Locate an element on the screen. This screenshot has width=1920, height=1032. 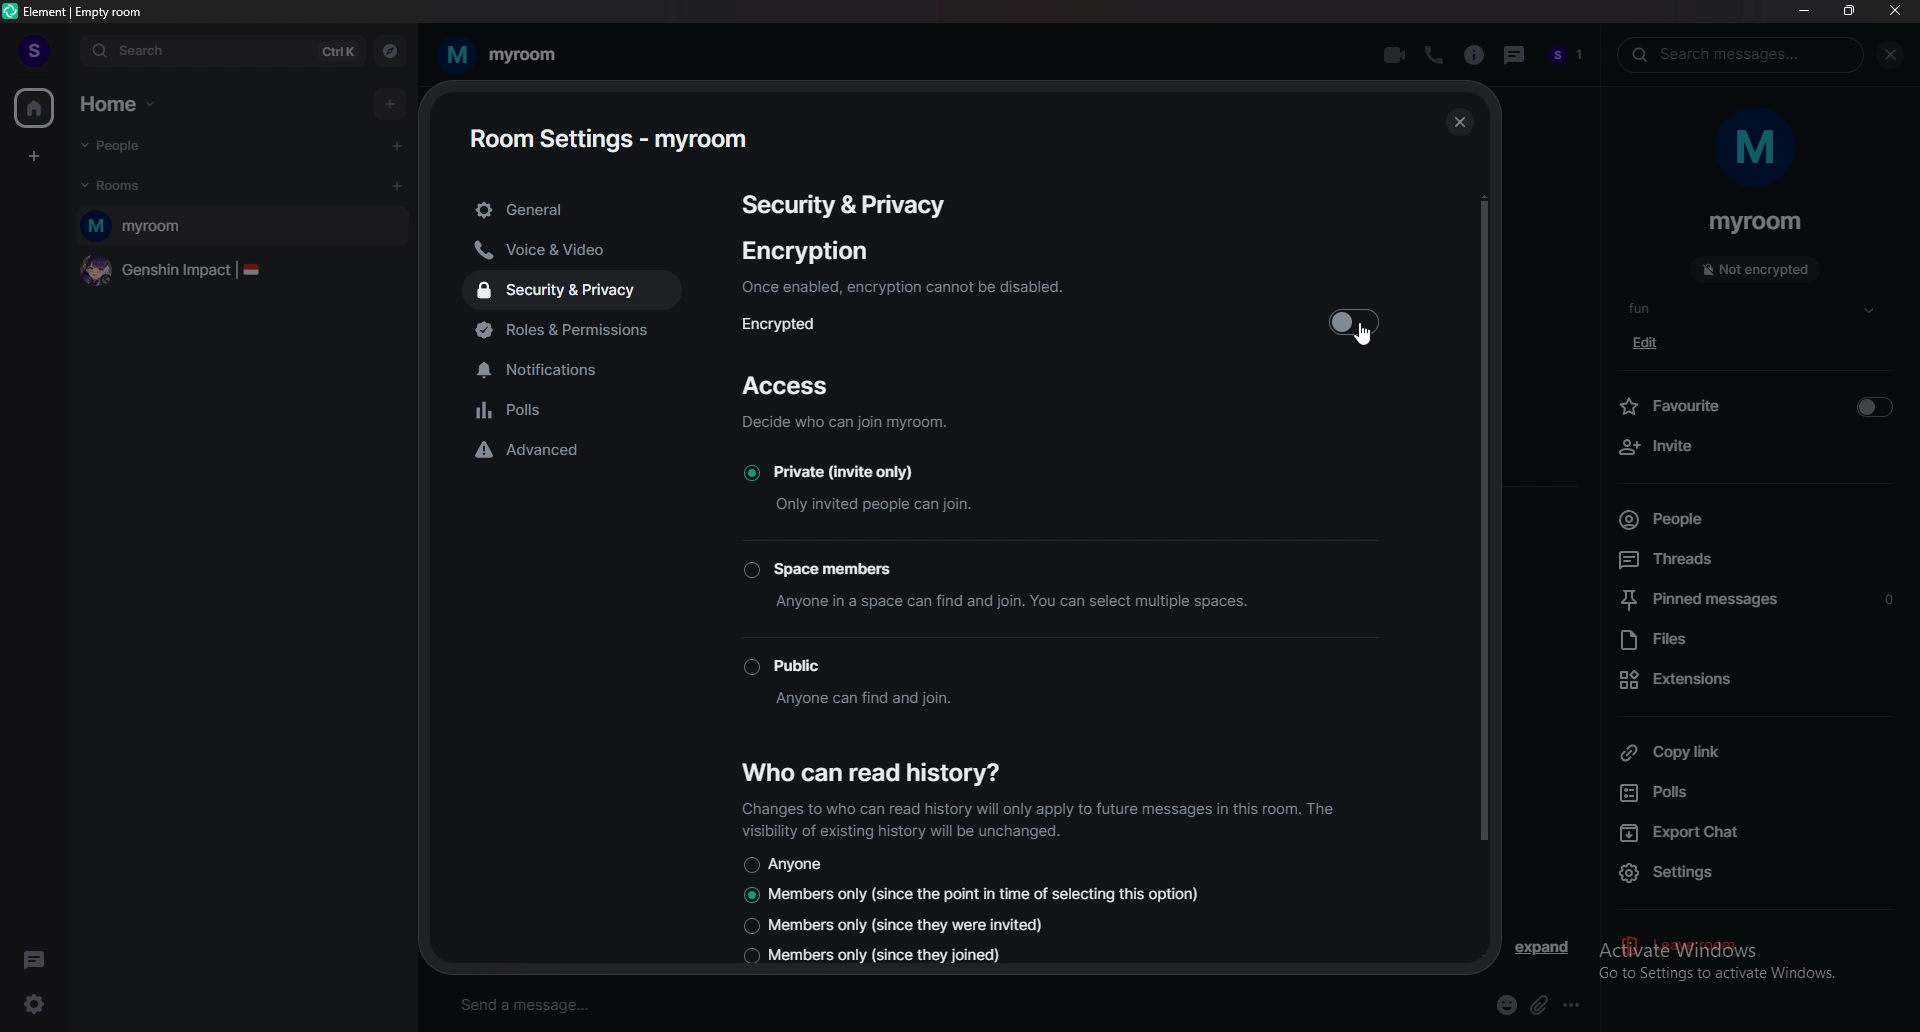
room info is located at coordinates (1474, 56).